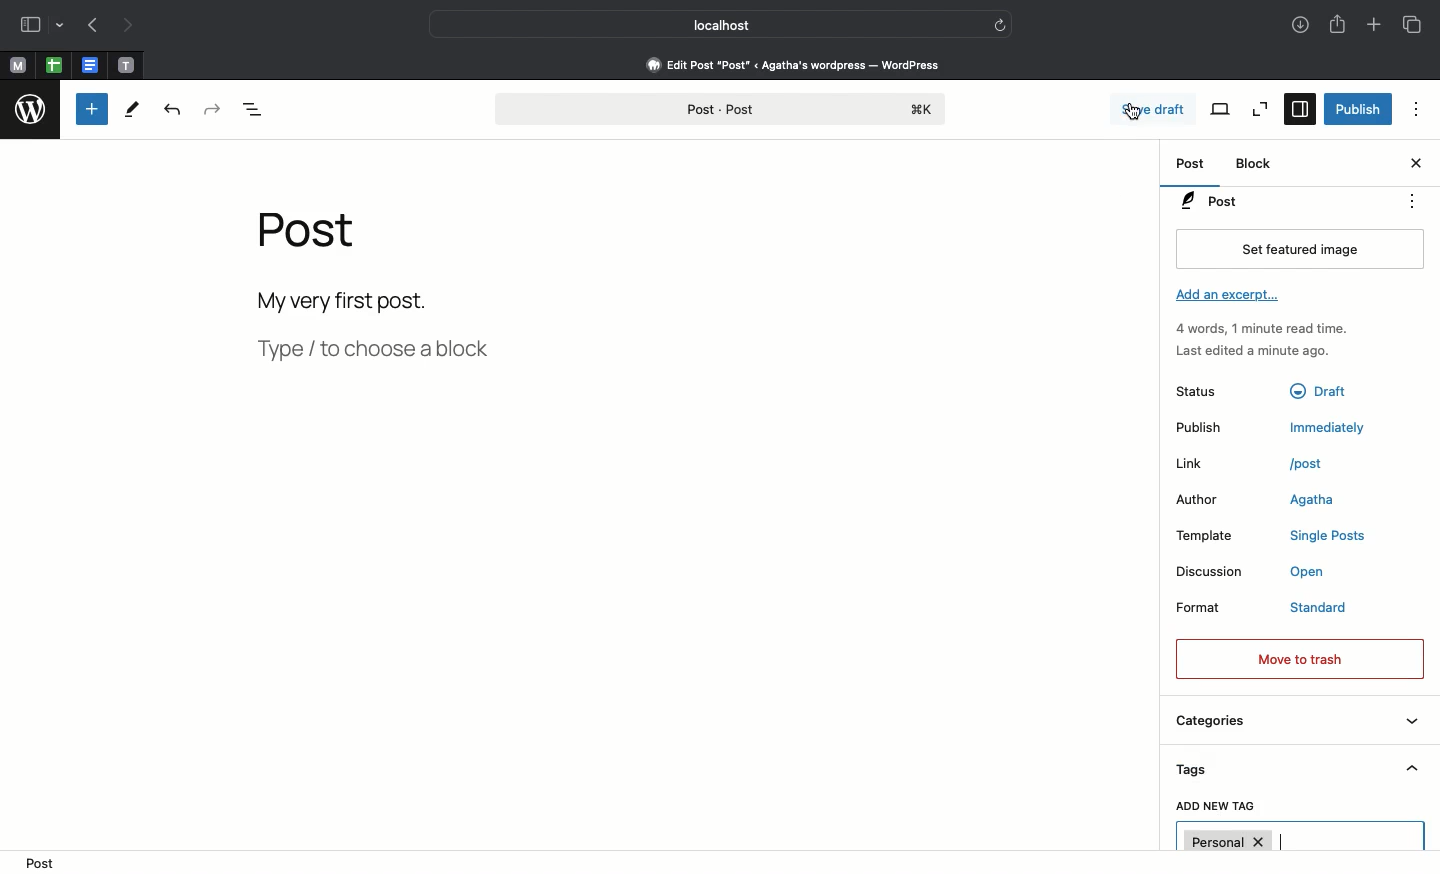 Image resolution: width=1440 pixels, height=874 pixels. Describe the element at coordinates (1002, 26) in the screenshot. I see `refresh` at that location.